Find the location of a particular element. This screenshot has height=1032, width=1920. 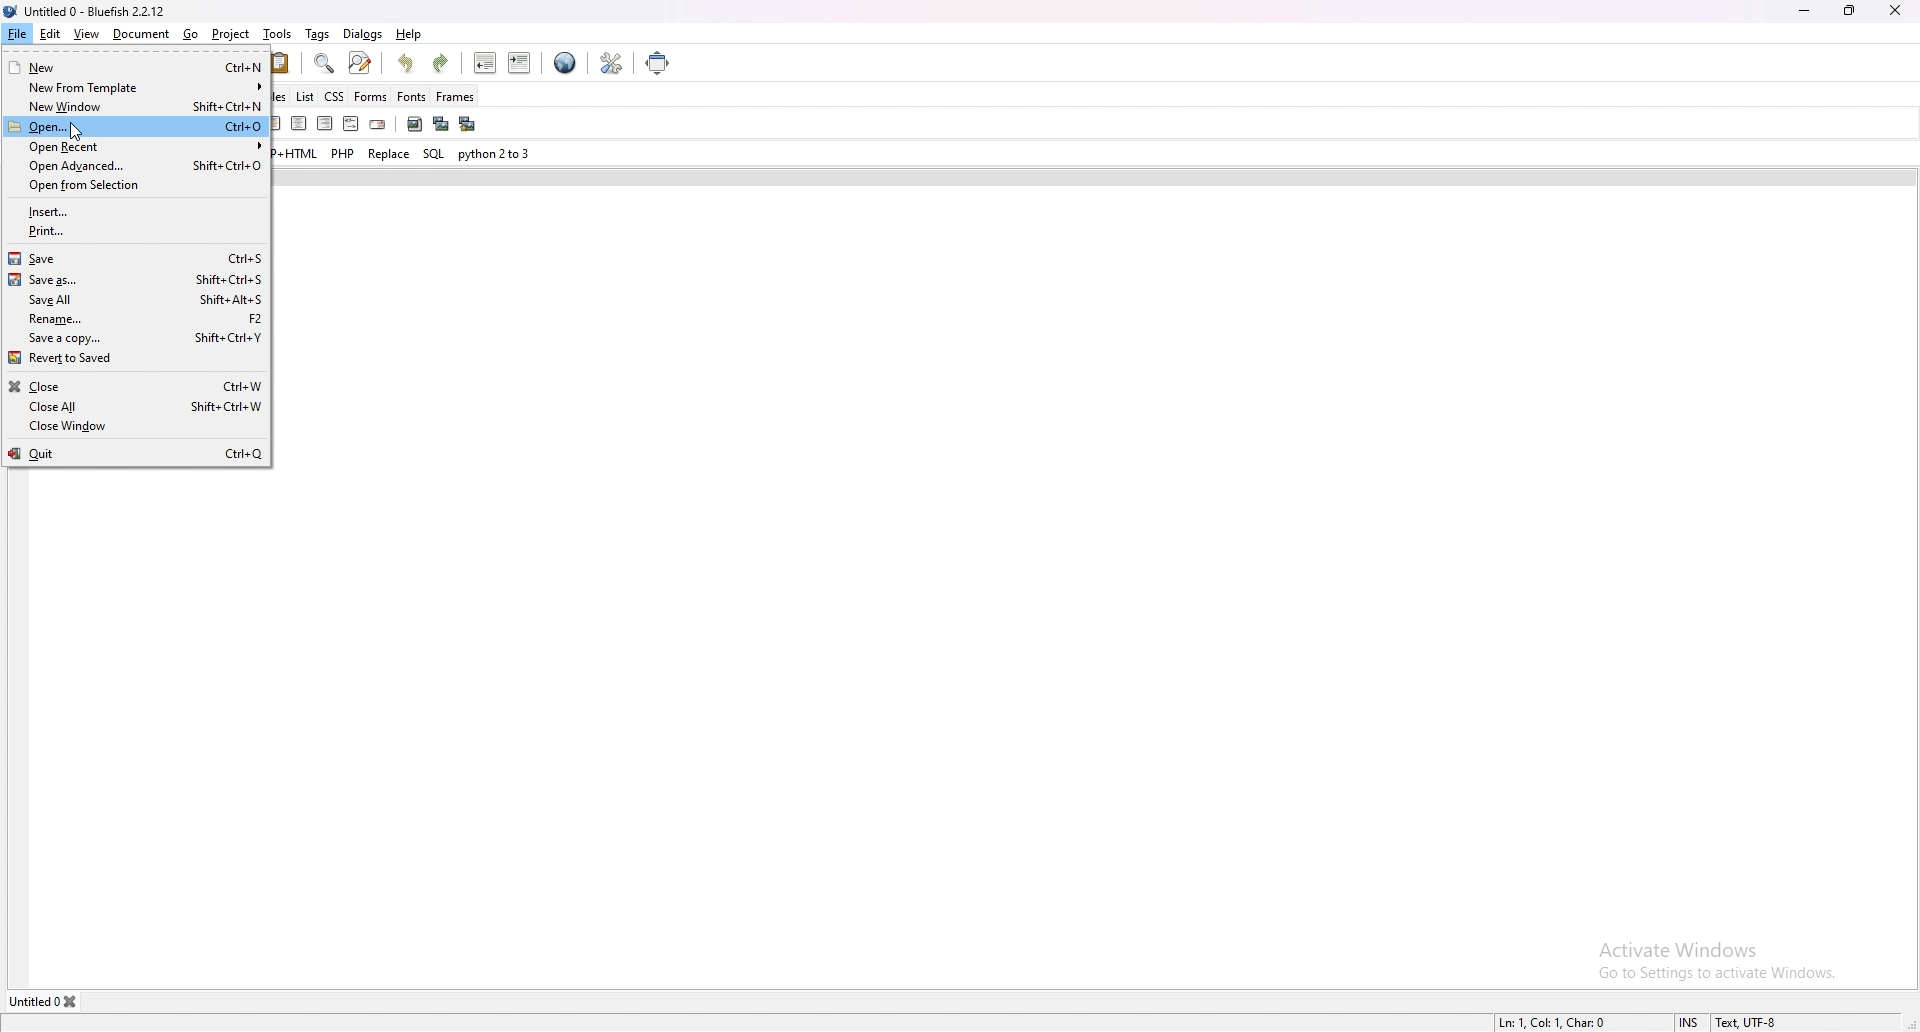

open advanced is located at coordinates (76, 168).